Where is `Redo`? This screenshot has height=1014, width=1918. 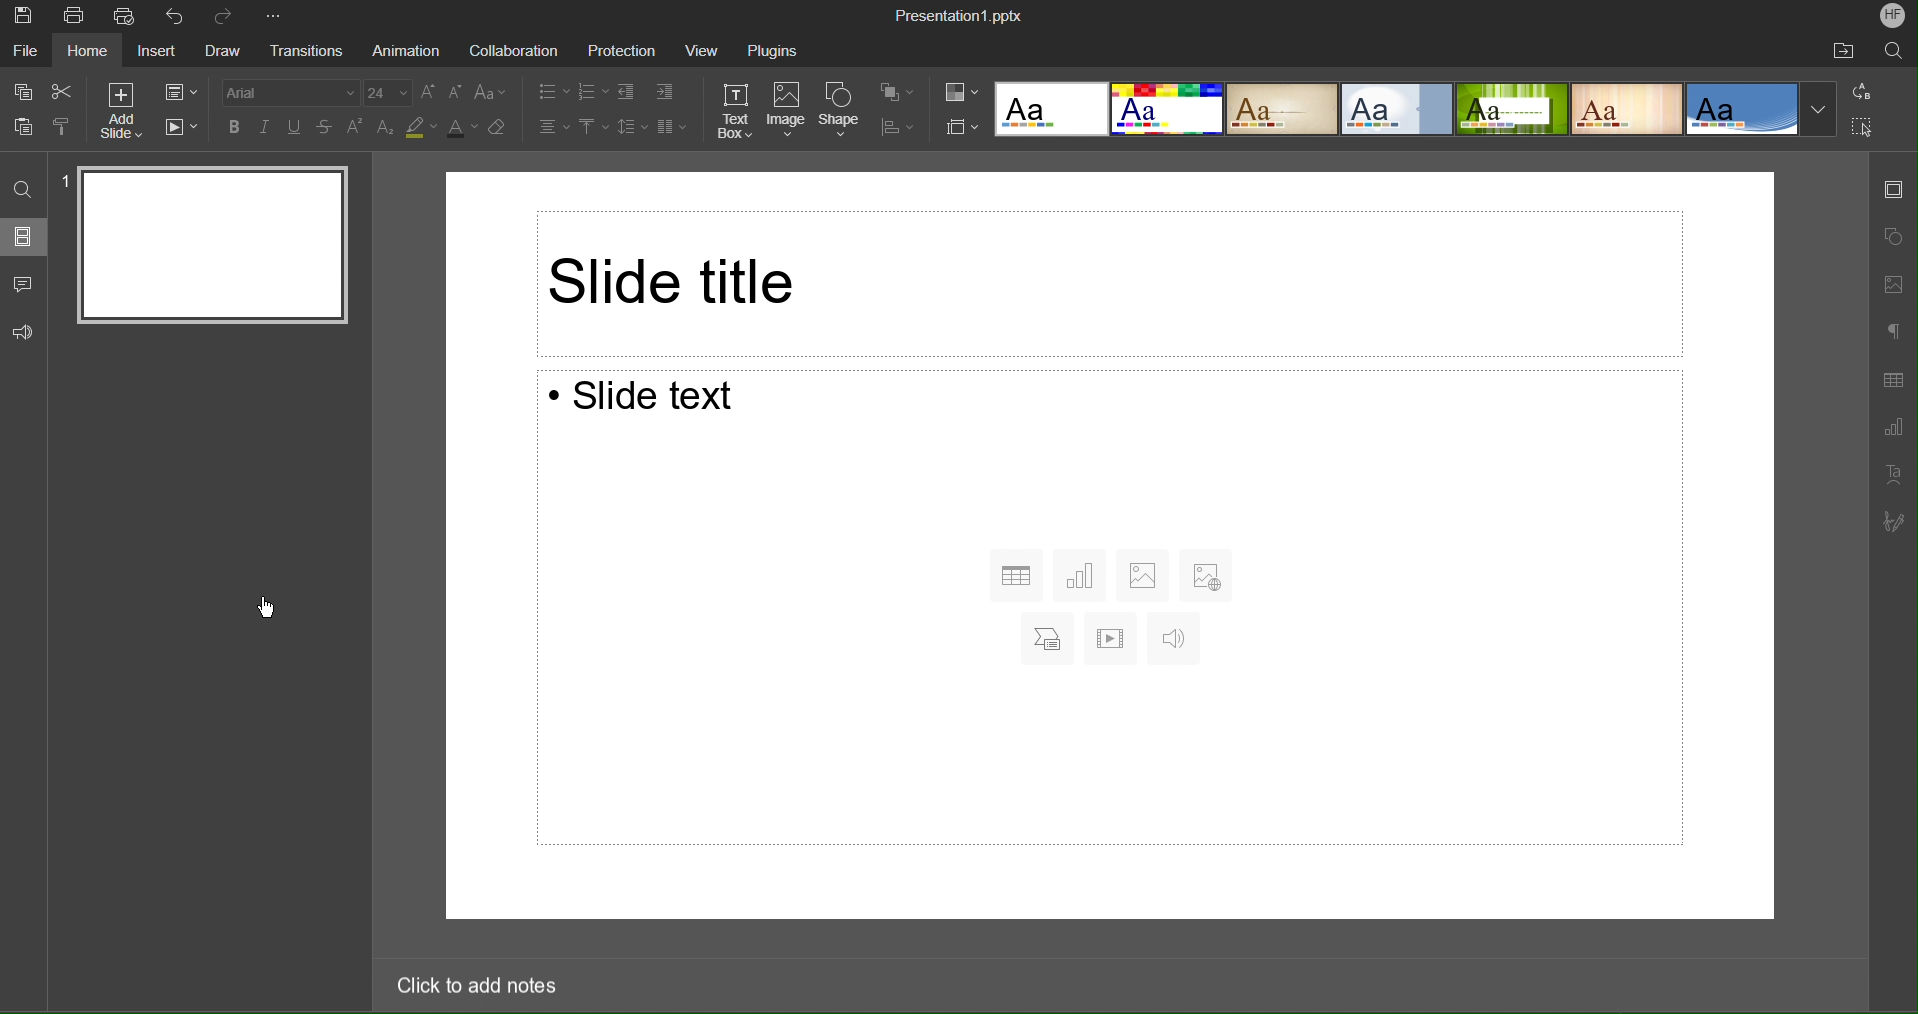
Redo is located at coordinates (226, 16).